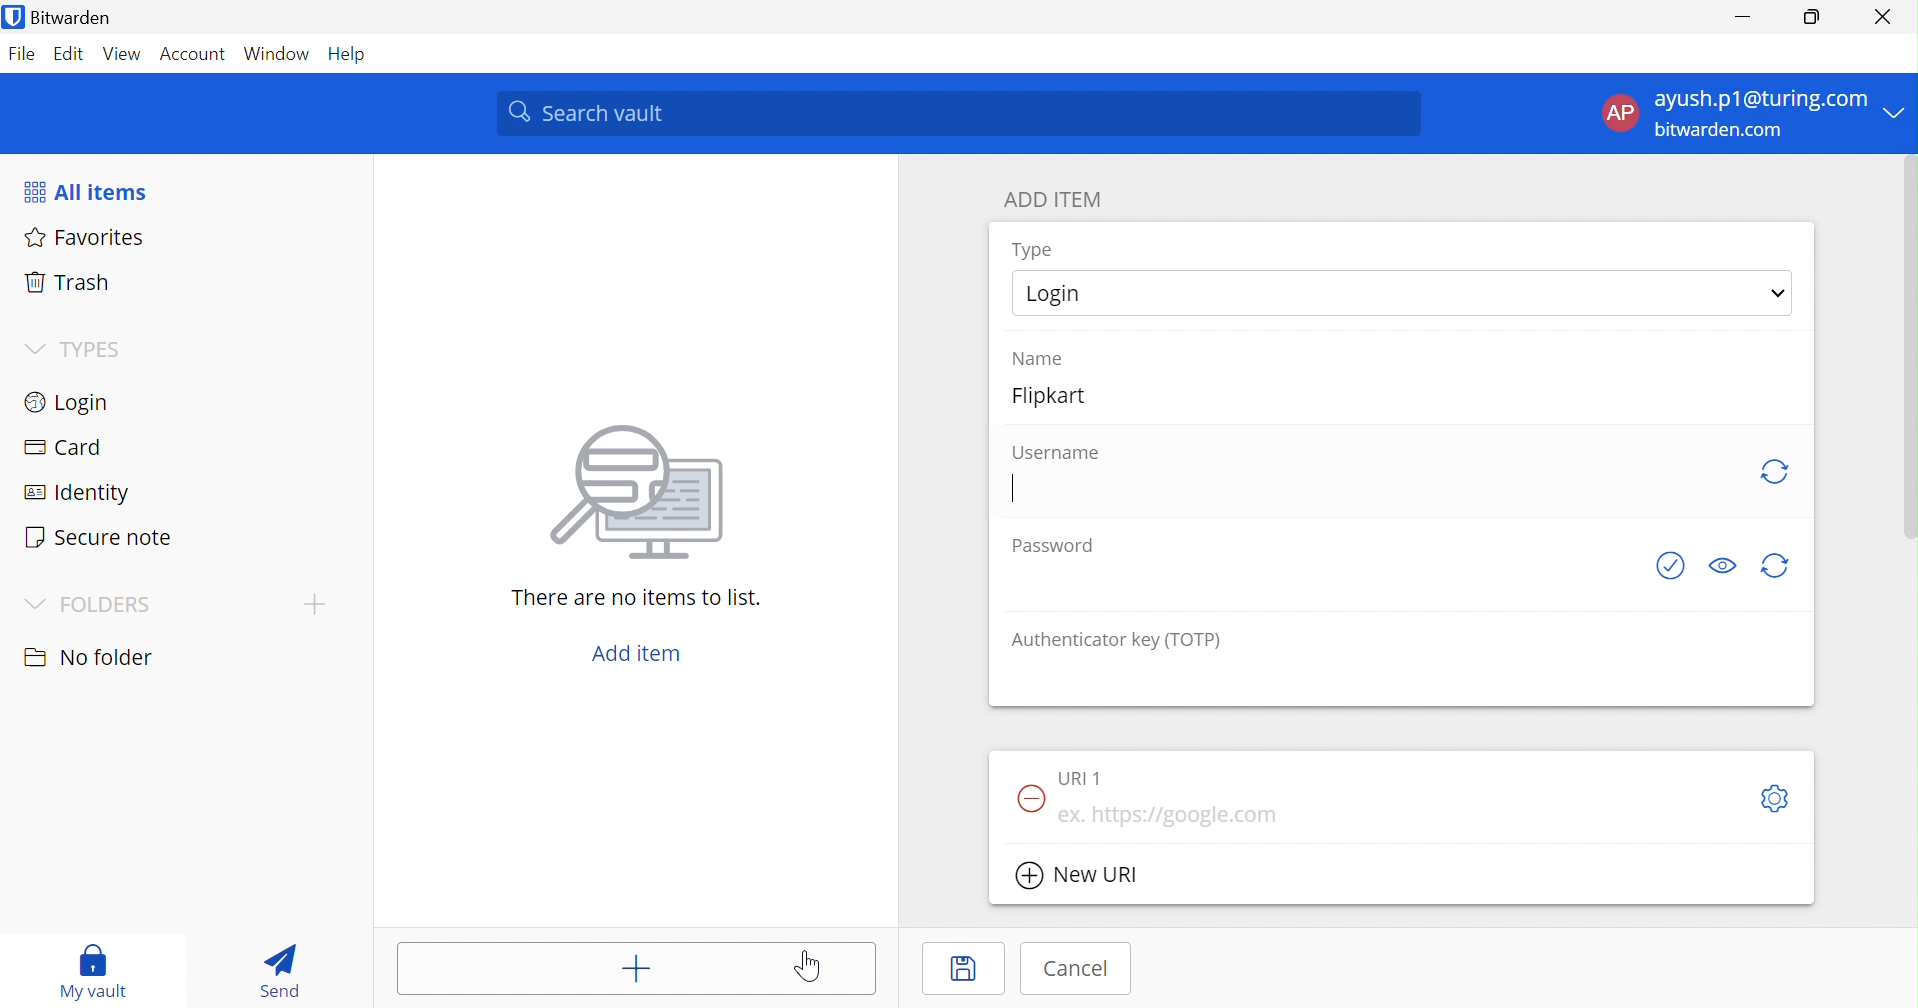 The width and height of the screenshot is (1918, 1008). Describe the element at coordinates (636, 970) in the screenshot. I see `Add item` at that location.